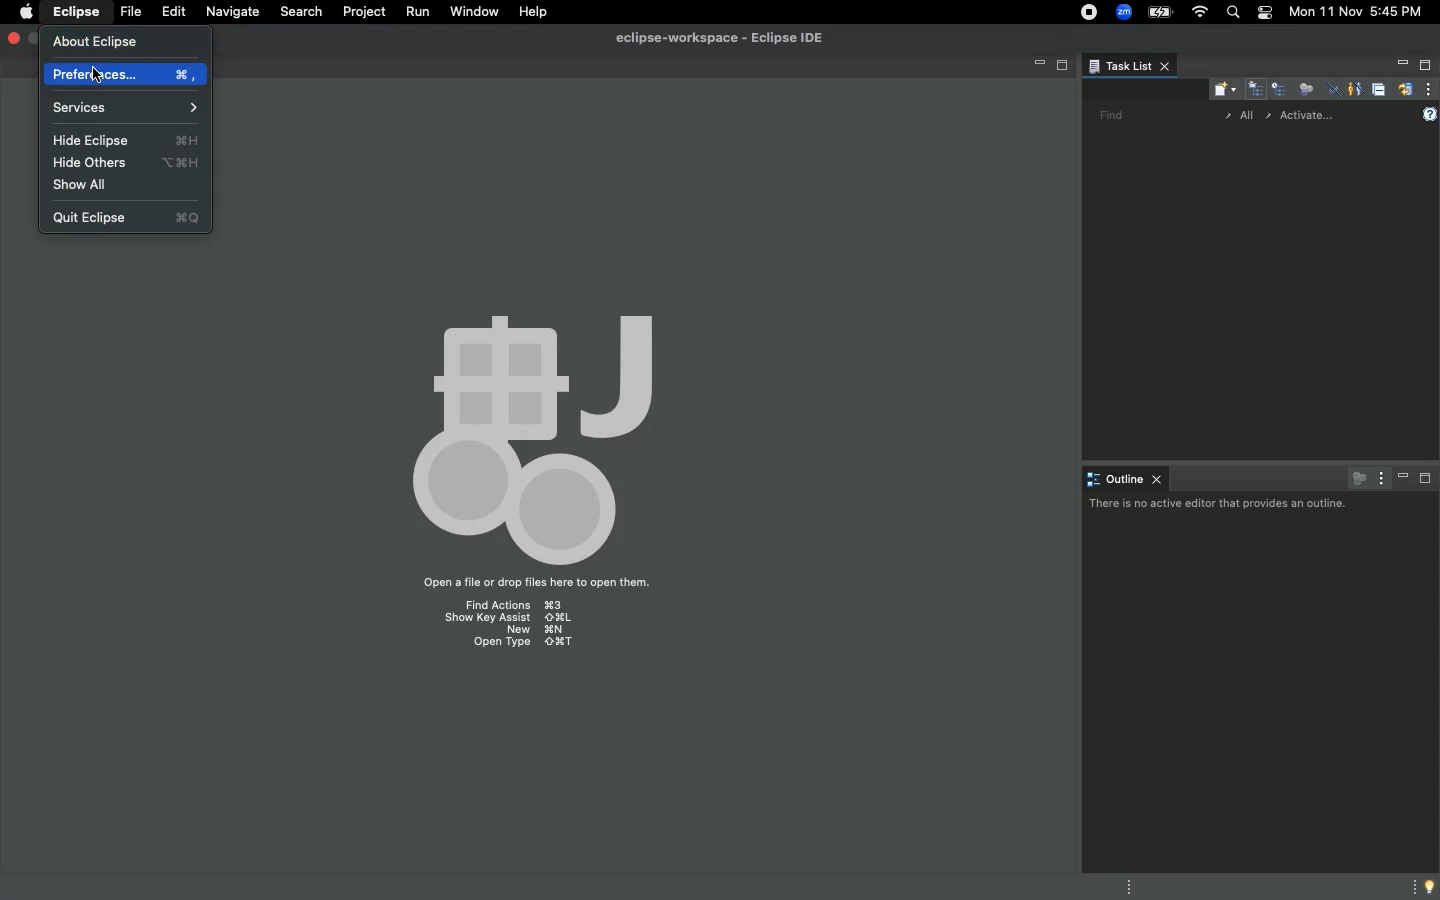  I want to click on Apple logo, so click(27, 12).